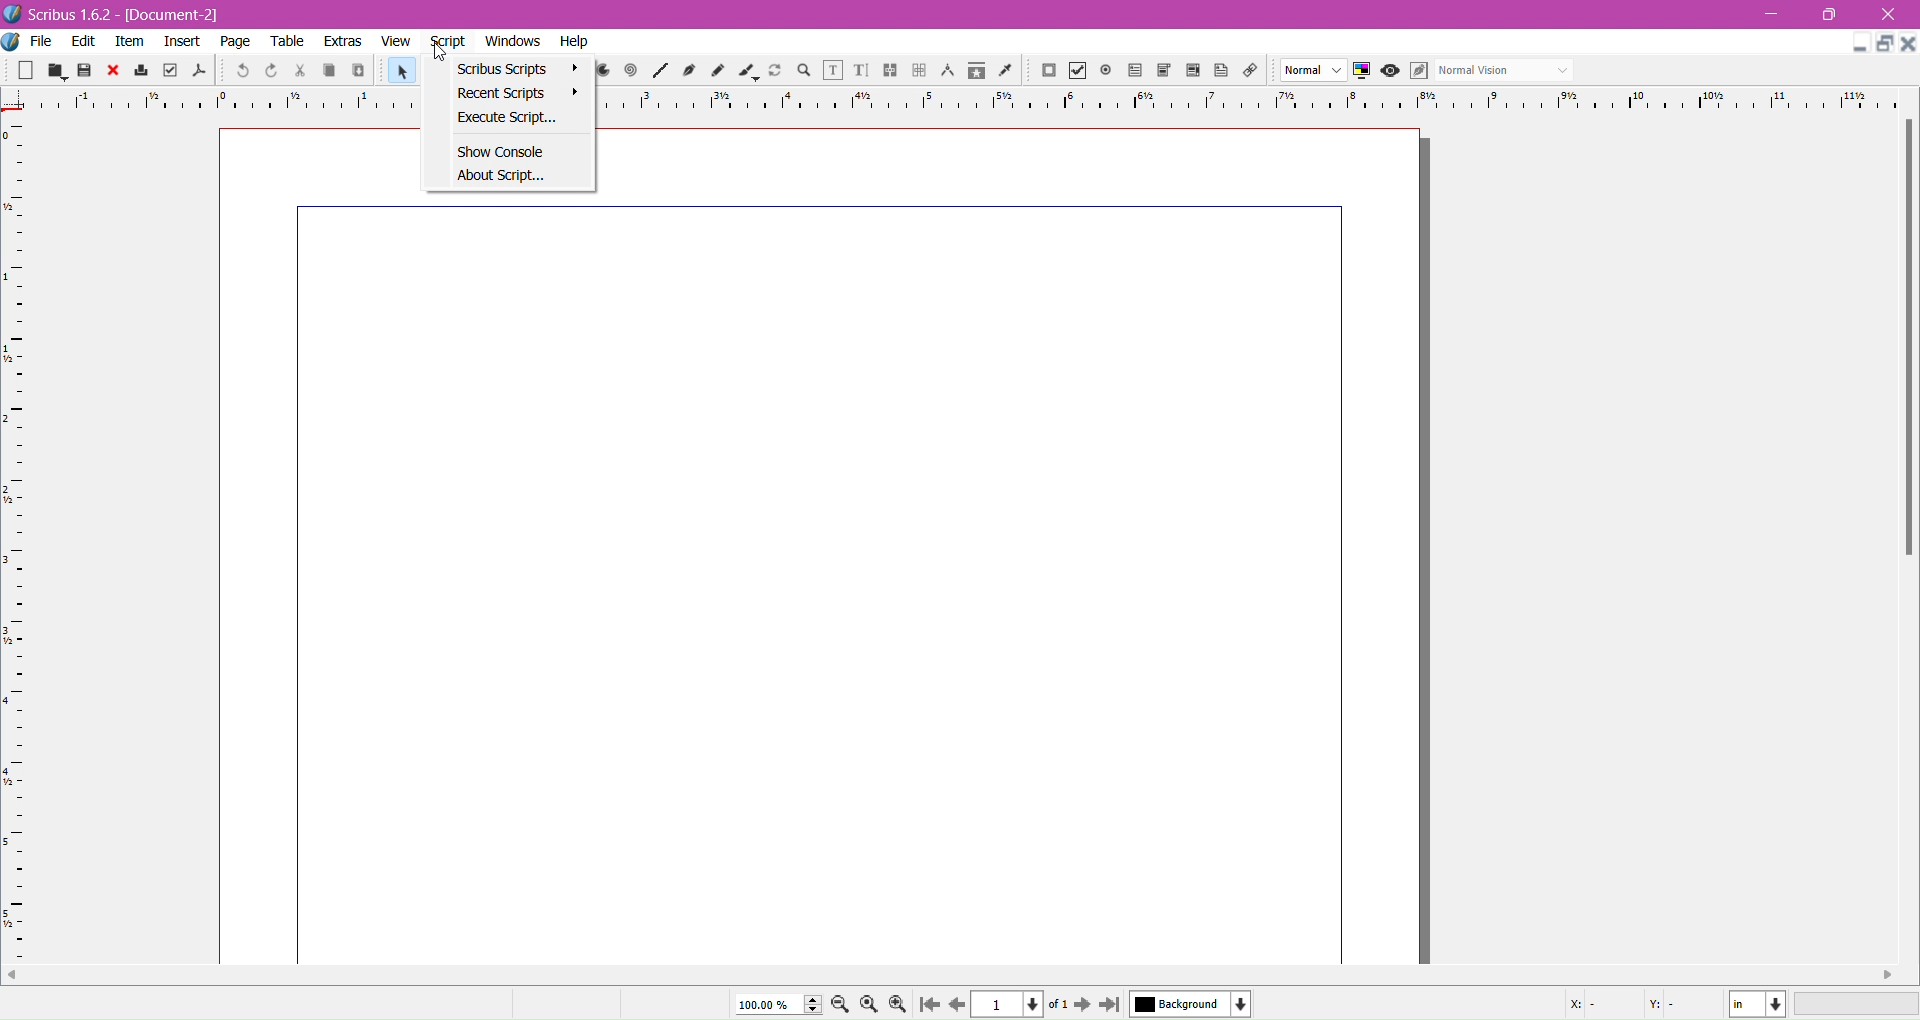 The height and width of the screenshot is (1020, 1920). Describe the element at coordinates (507, 118) in the screenshot. I see `Execute Script` at that location.